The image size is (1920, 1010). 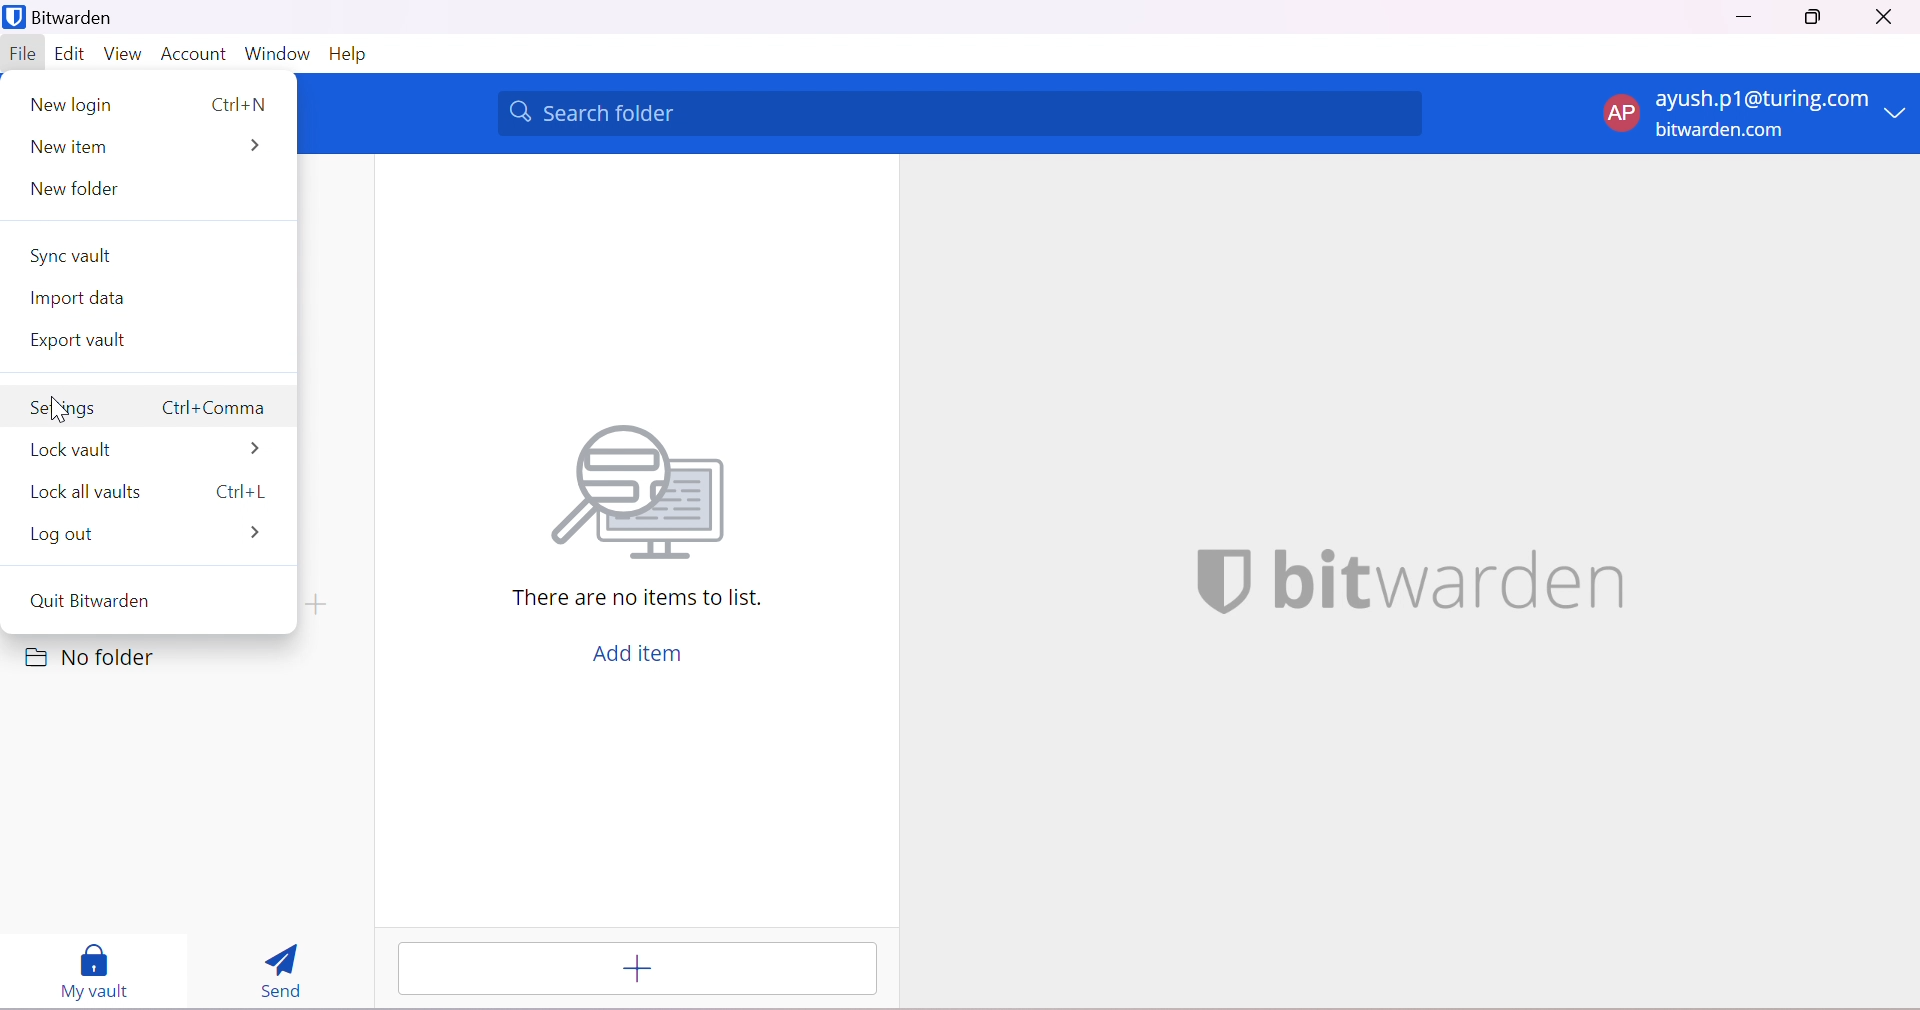 What do you see at coordinates (75, 189) in the screenshot?
I see `New folder` at bounding box center [75, 189].